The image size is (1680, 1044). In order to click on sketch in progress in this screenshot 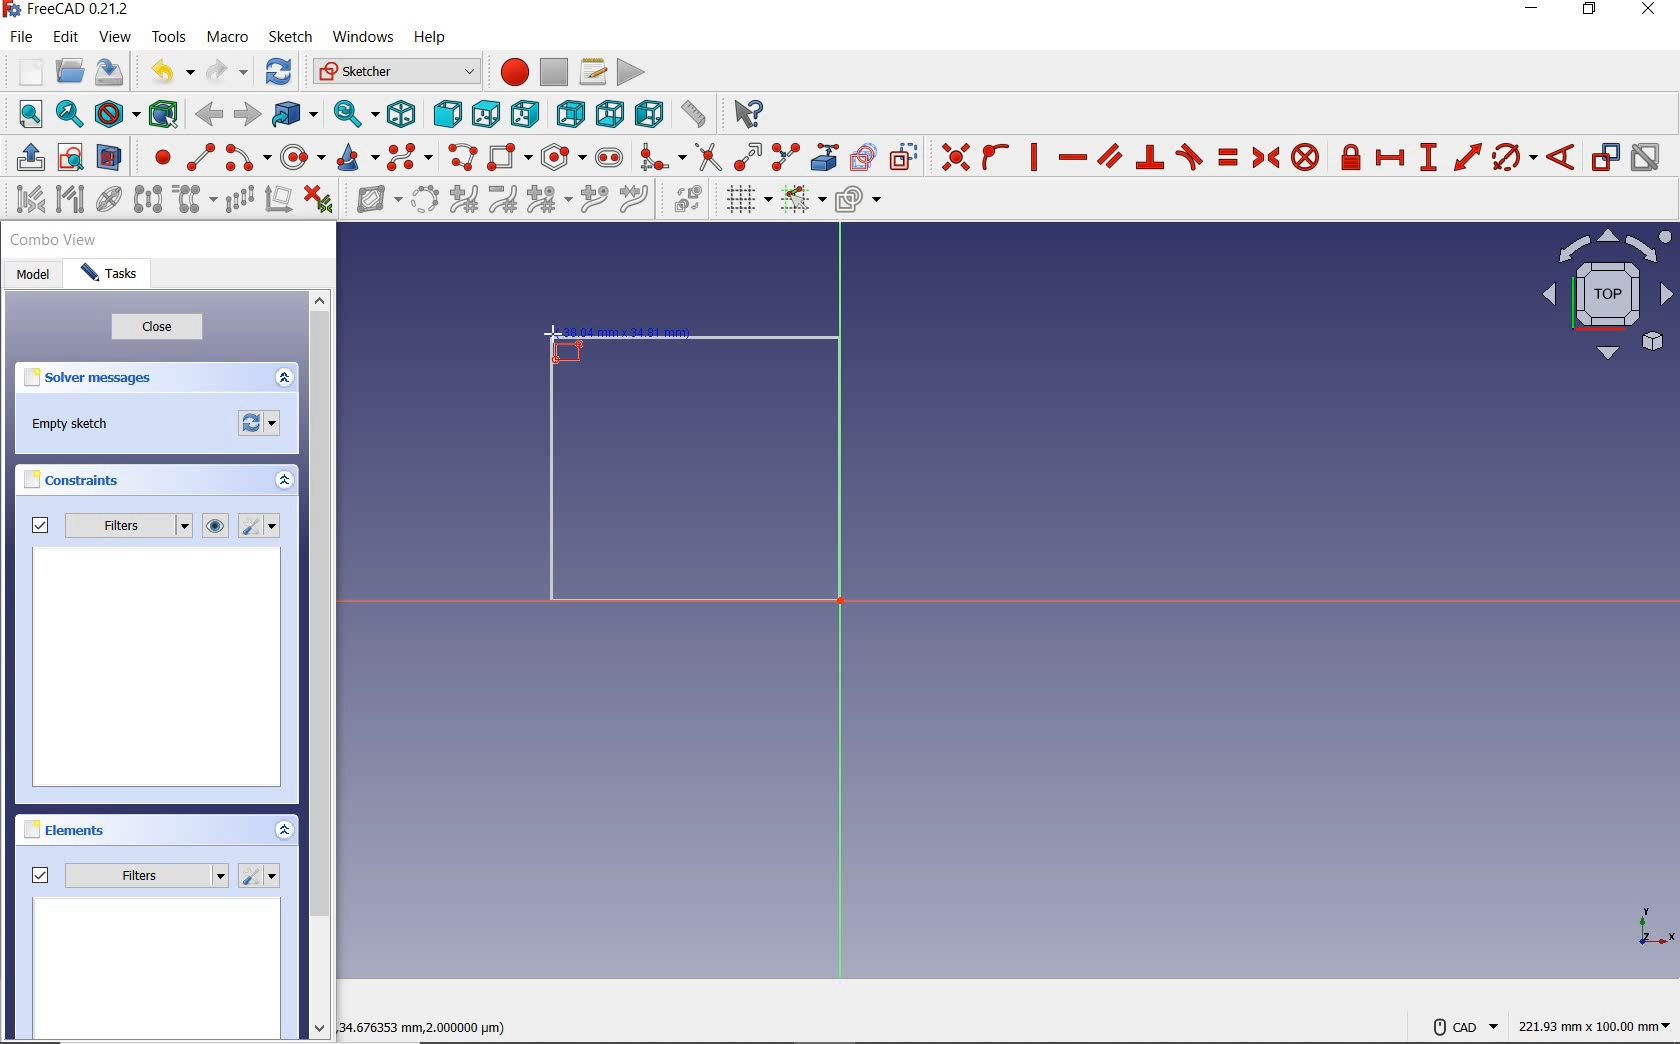, I will do `click(695, 476)`.